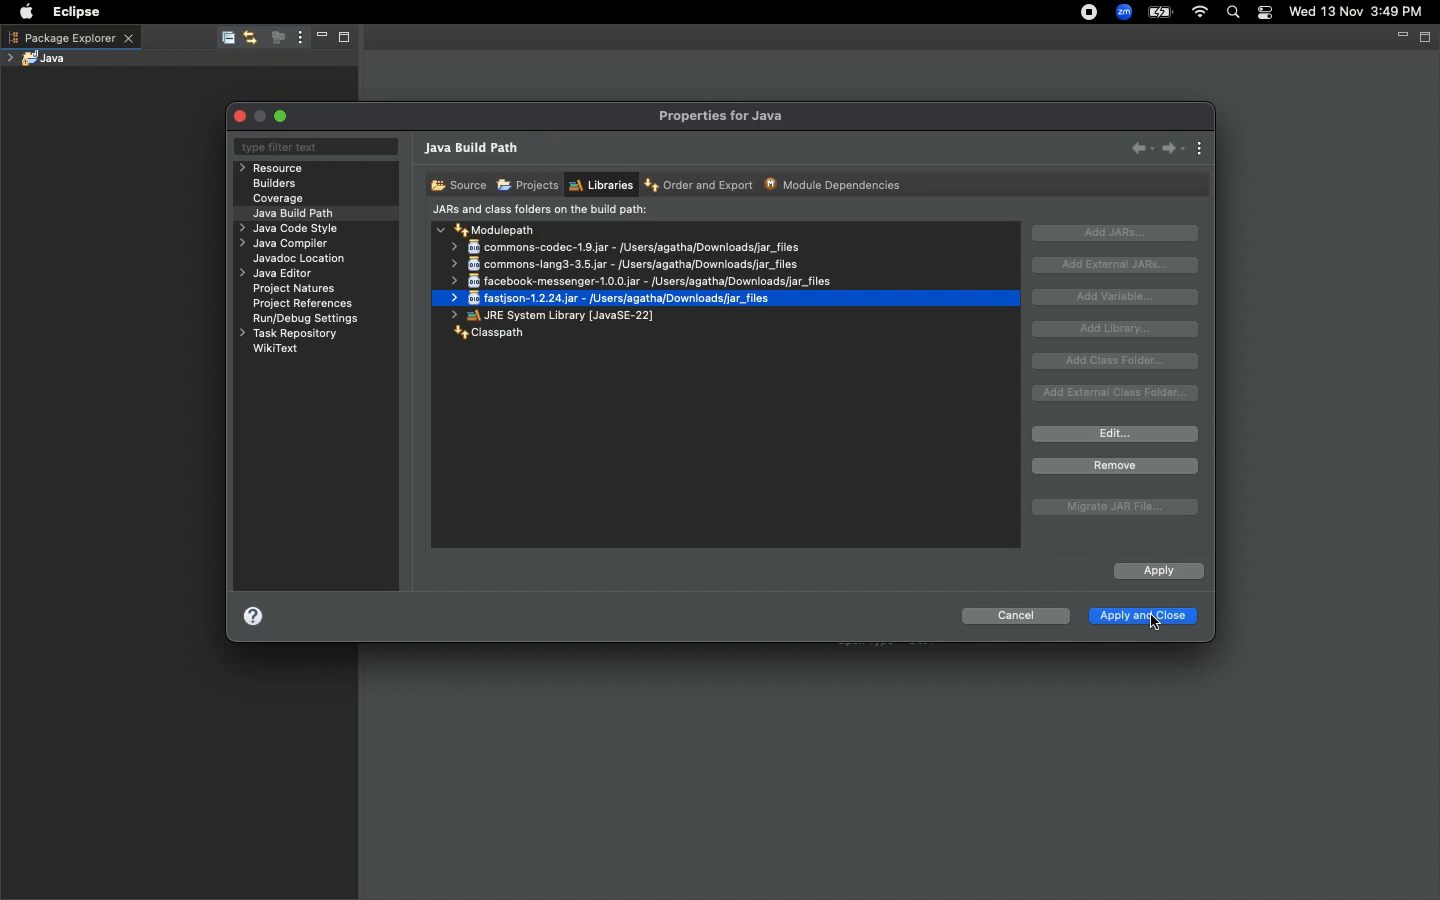 Image resolution: width=1440 pixels, height=900 pixels. I want to click on Apply, so click(1157, 572).